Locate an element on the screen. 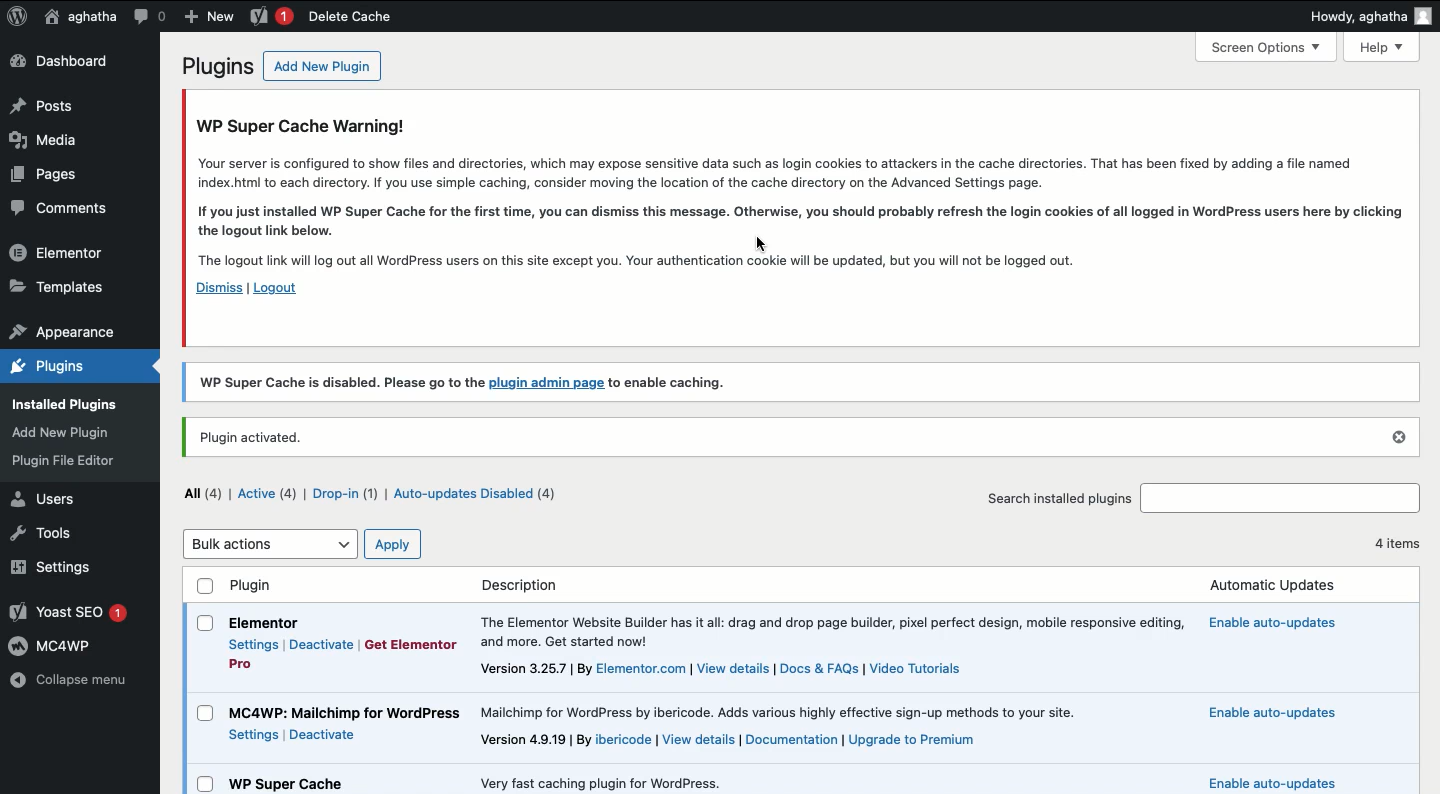 The image size is (1440, 794). Add new plugin is located at coordinates (323, 66).